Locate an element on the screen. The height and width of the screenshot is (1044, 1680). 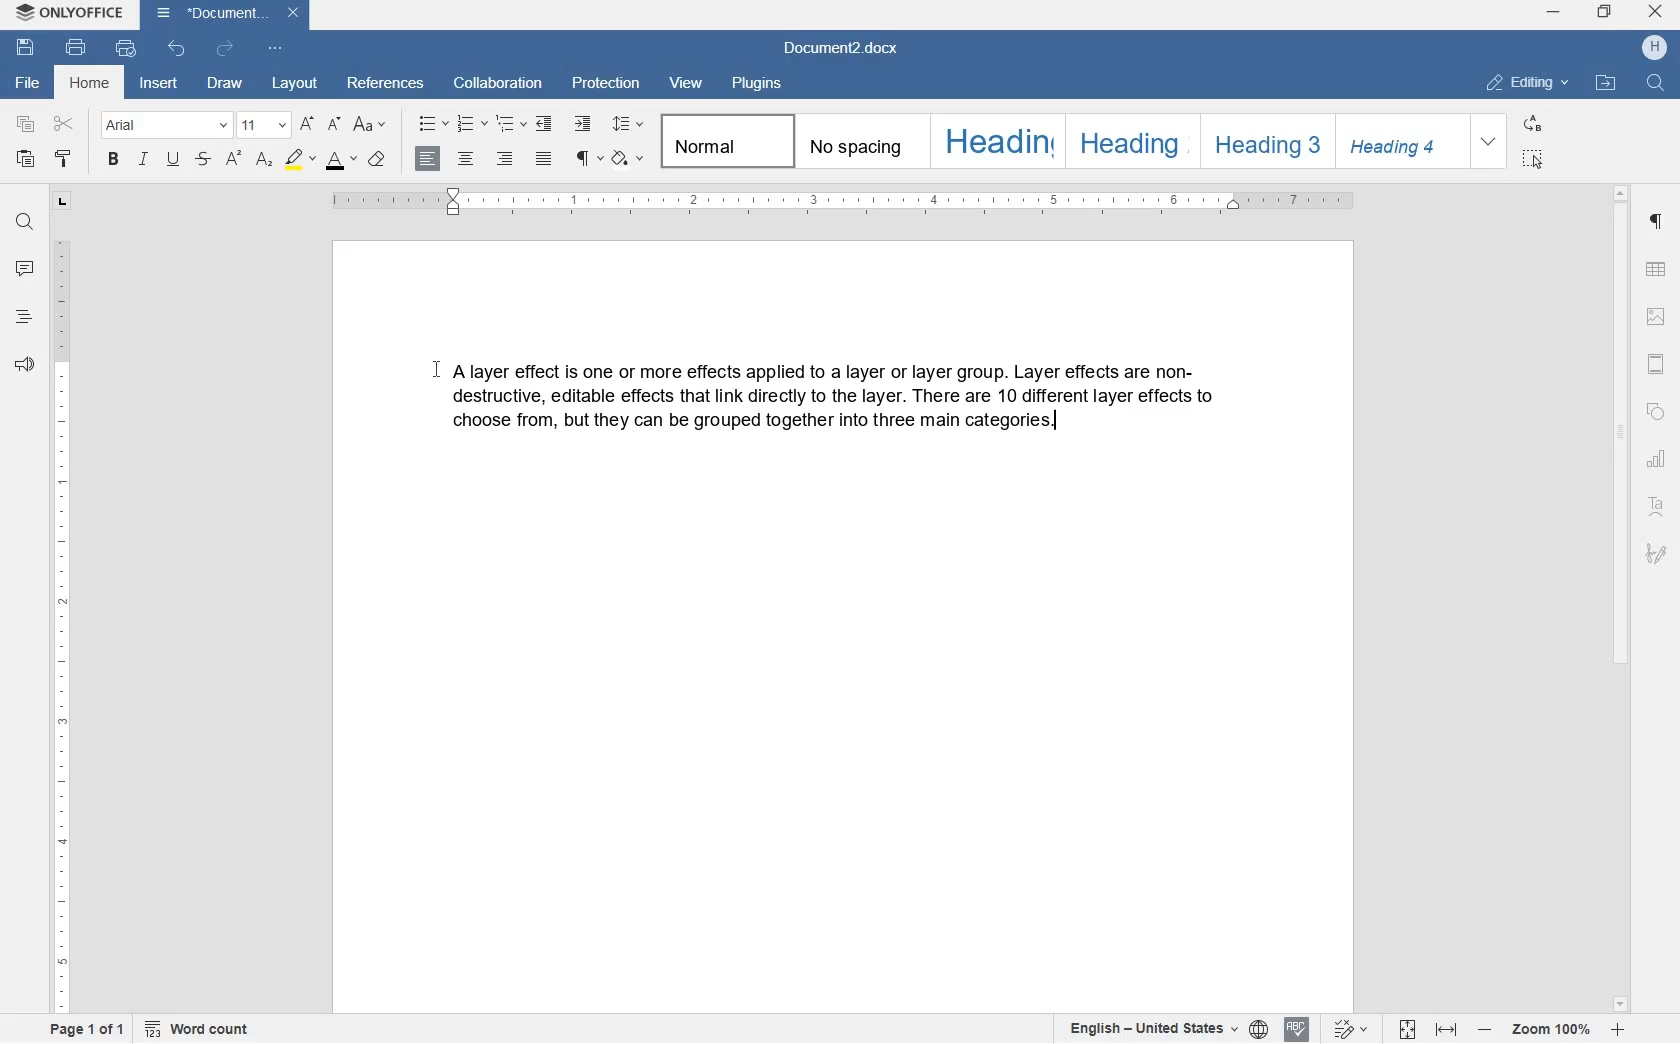
normal is located at coordinates (723, 141).